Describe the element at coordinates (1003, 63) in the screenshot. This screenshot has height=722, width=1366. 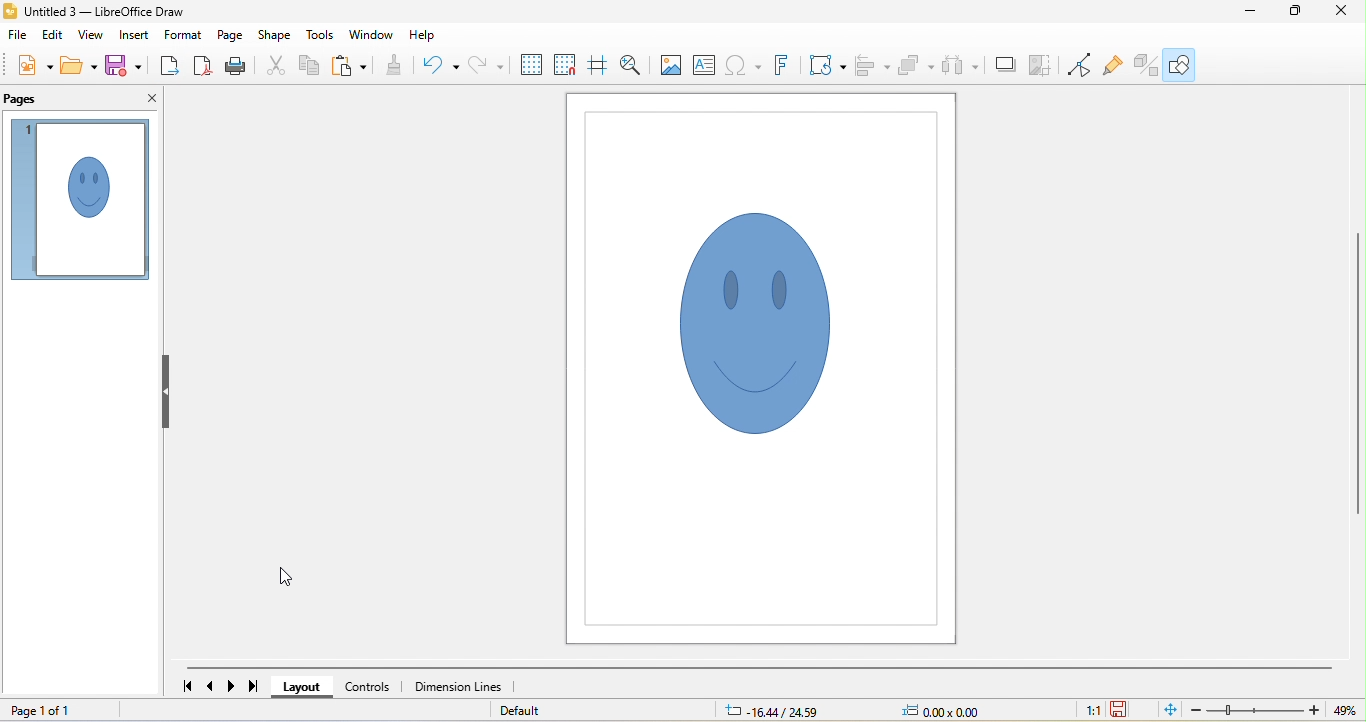
I see `shadow` at that location.